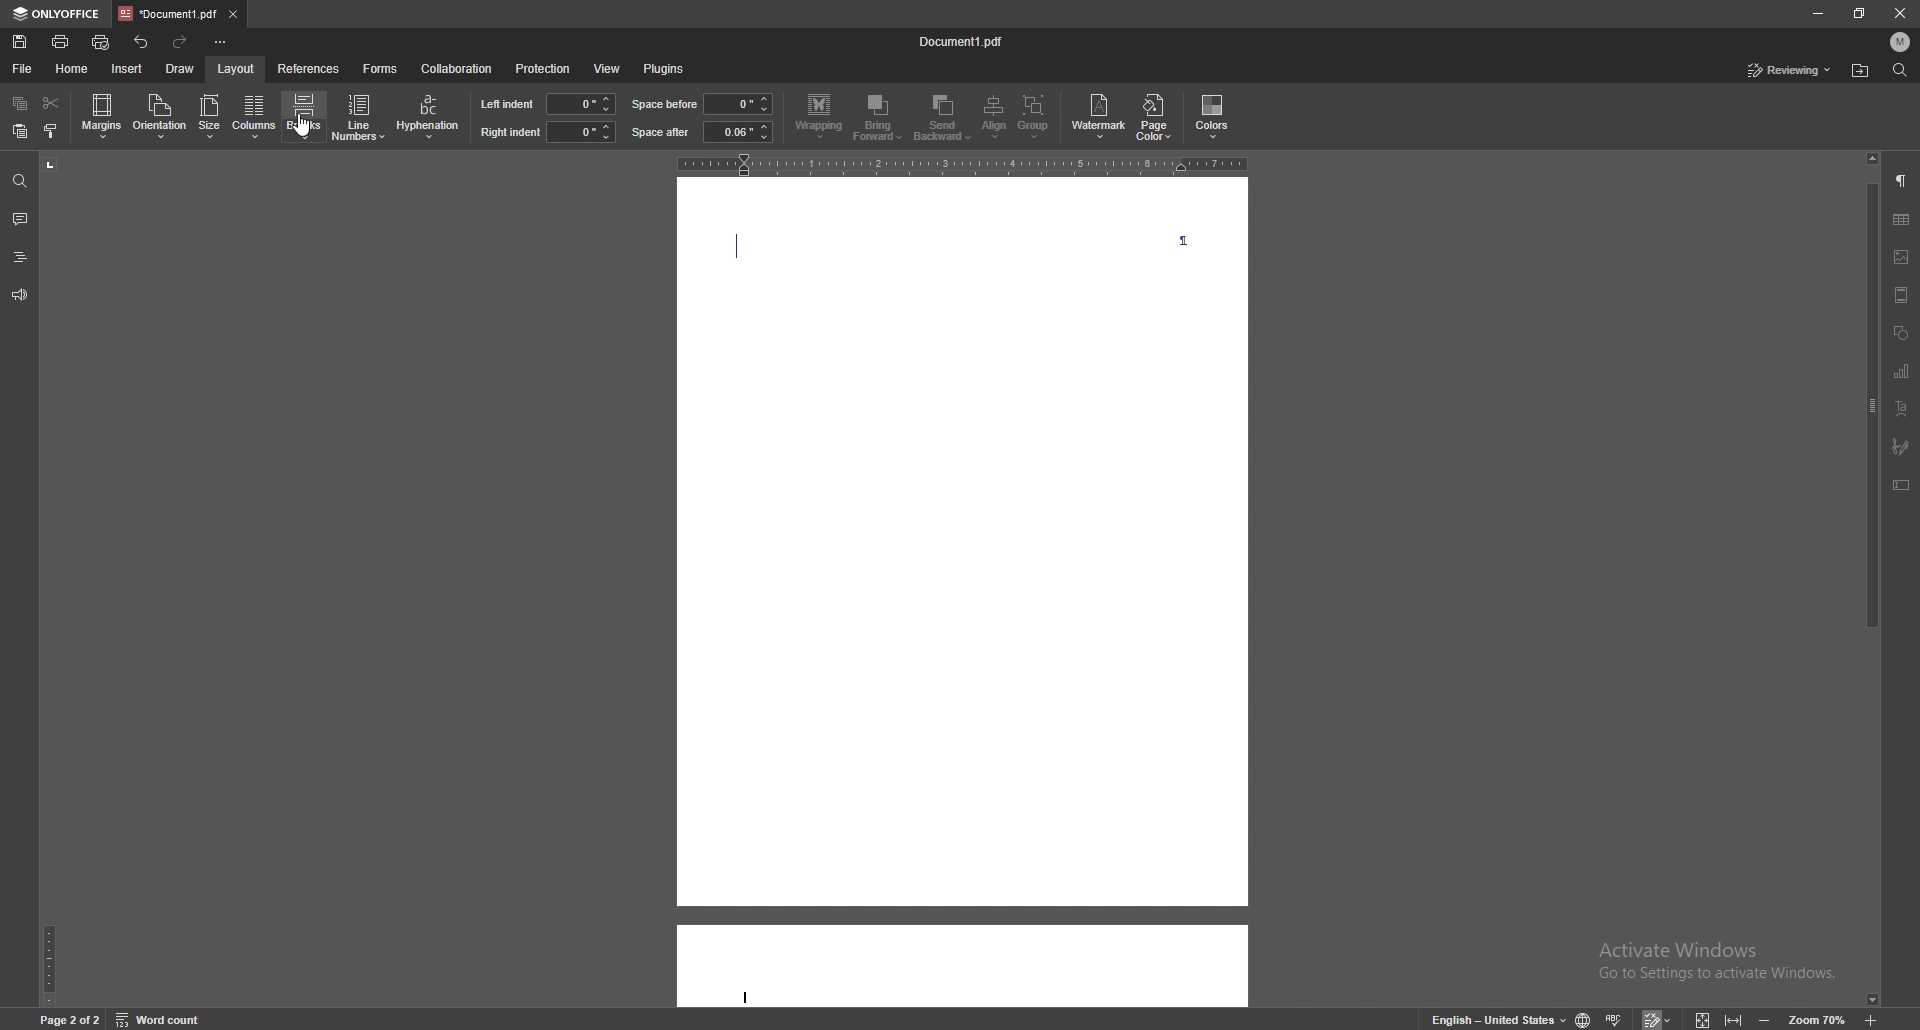 Image resolution: width=1920 pixels, height=1030 pixels. I want to click on plugins, so click(664, 69).